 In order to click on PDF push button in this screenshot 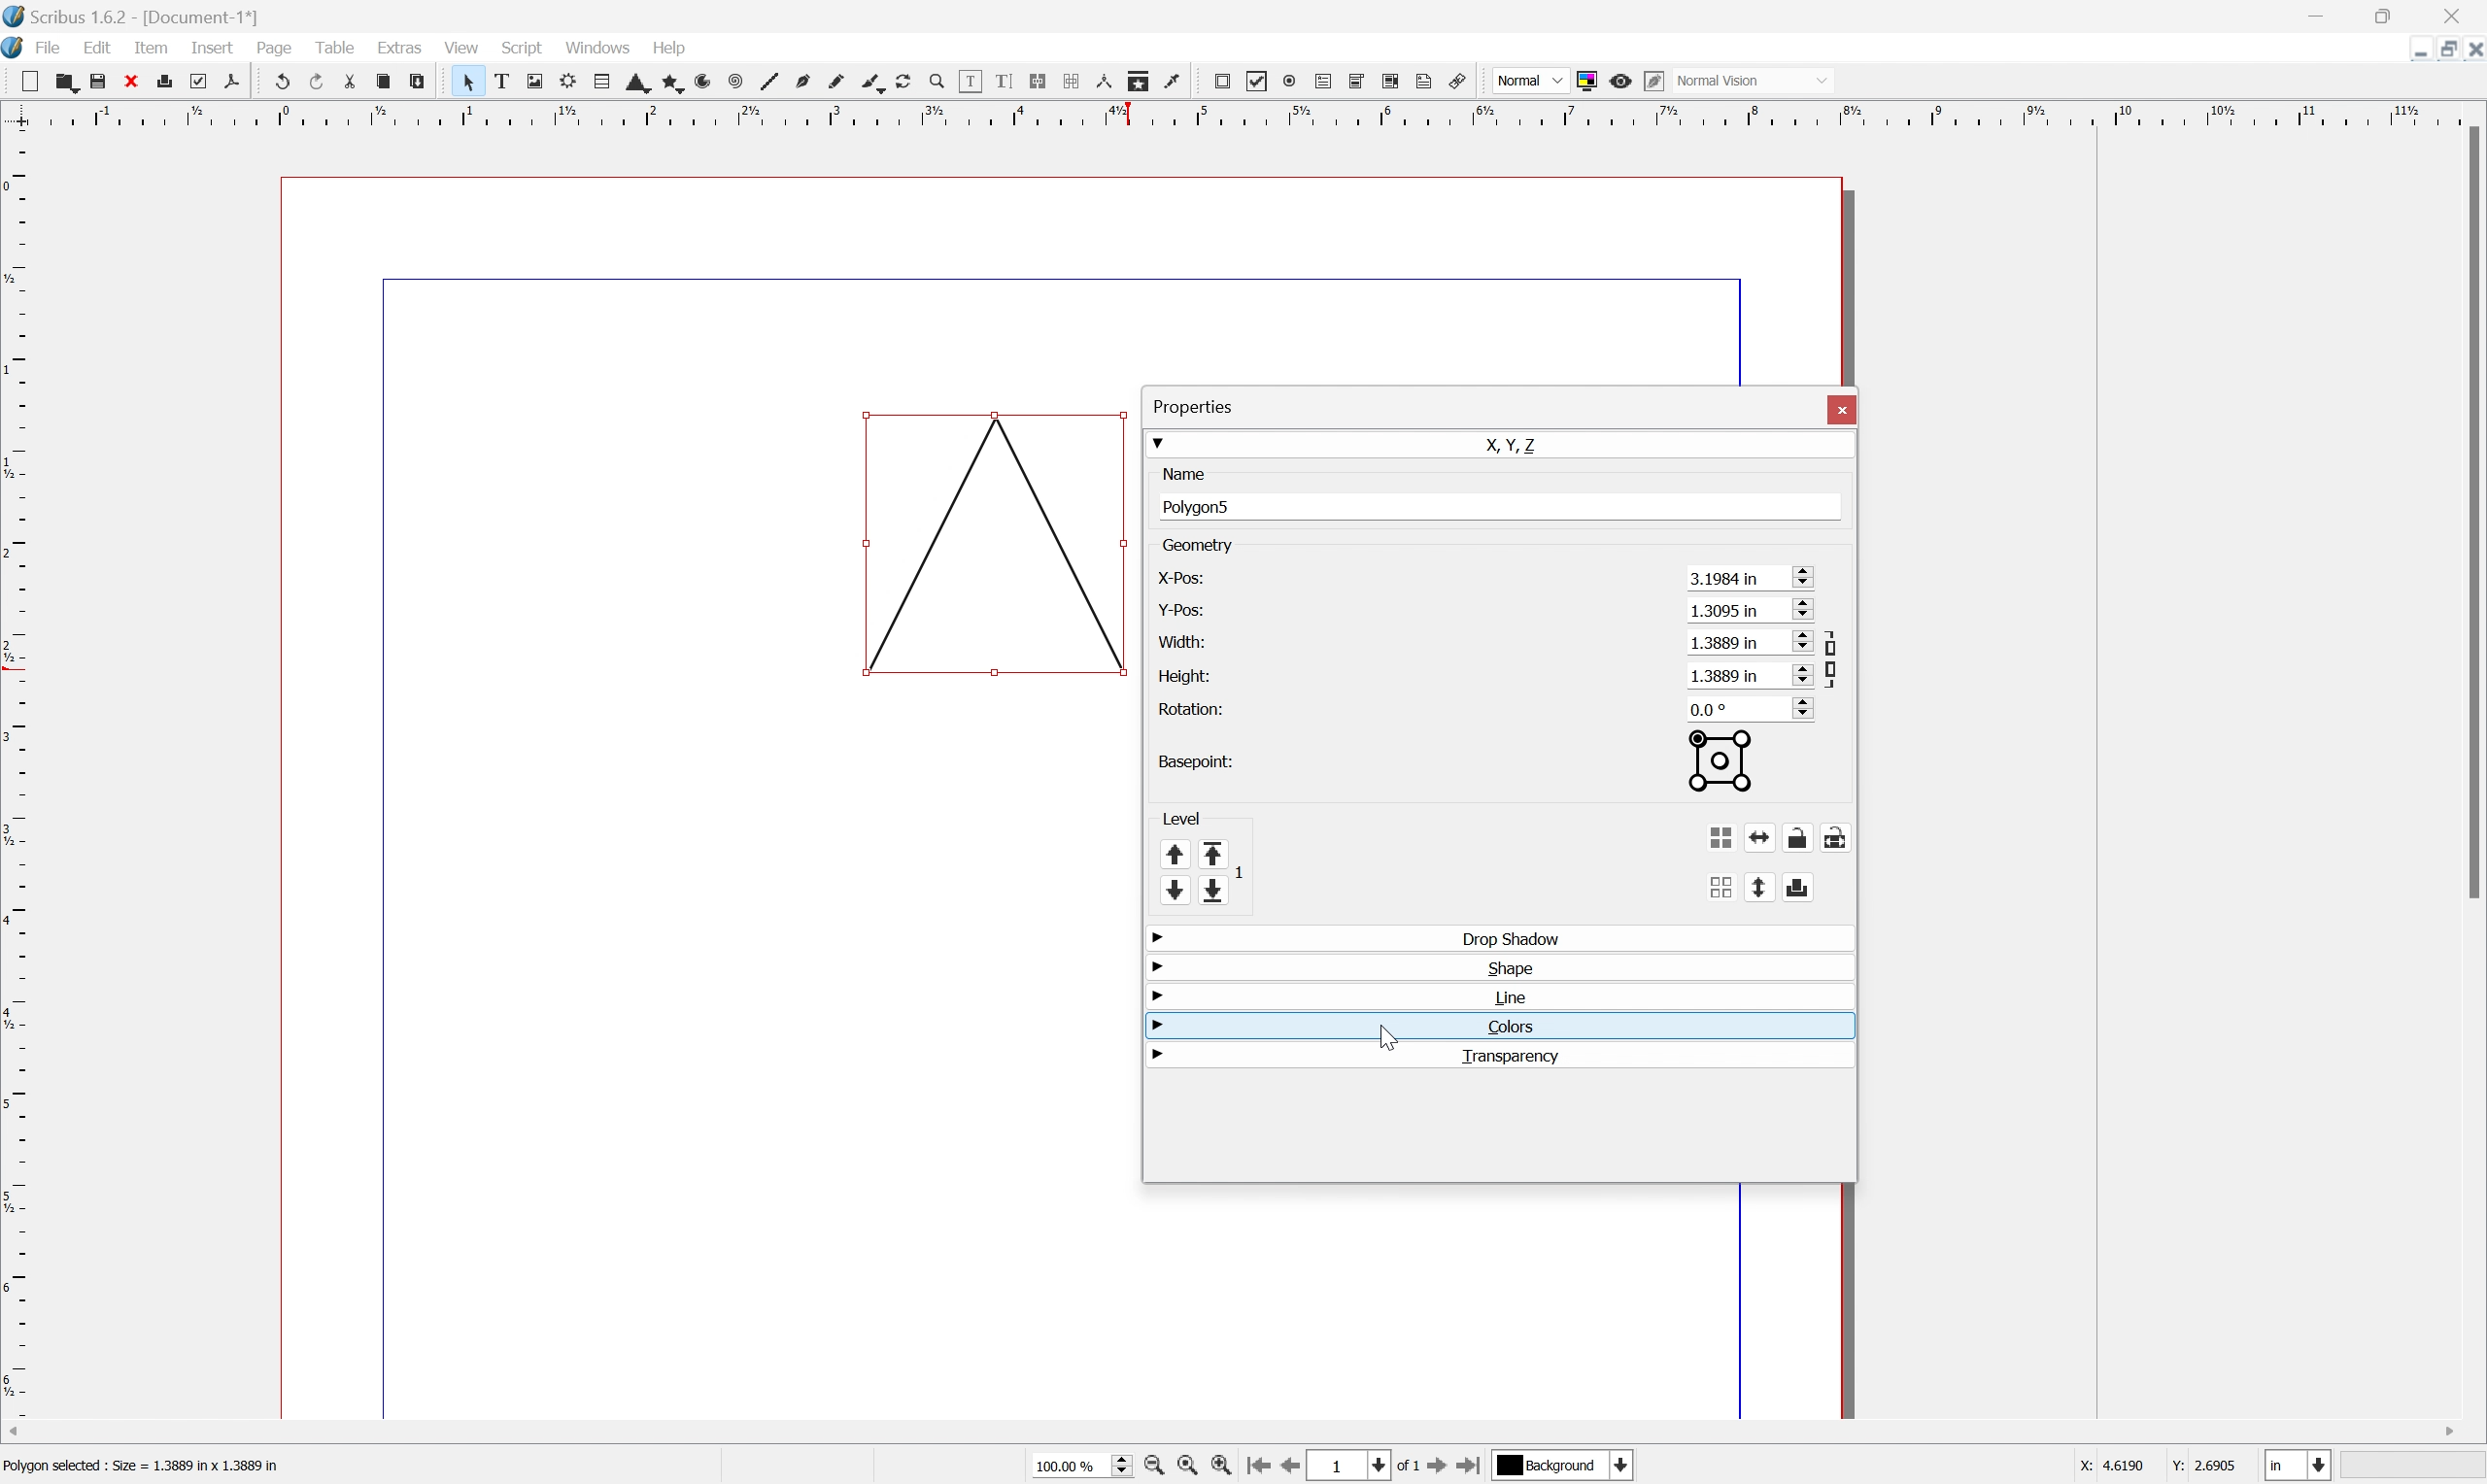, I will do `click(1220, 83)`.